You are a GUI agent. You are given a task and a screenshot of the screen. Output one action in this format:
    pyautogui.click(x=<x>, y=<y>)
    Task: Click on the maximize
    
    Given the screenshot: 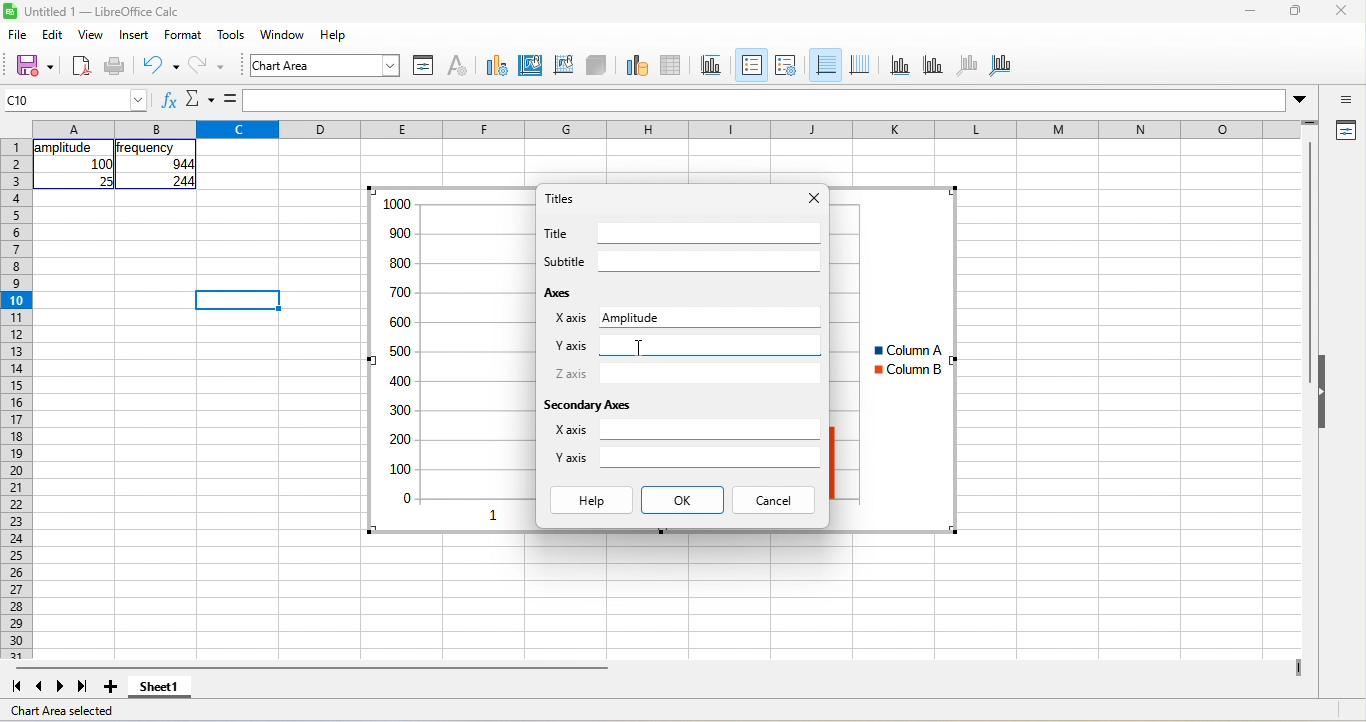 What is the action you would take?
    pyautogui.click(x=1296, y=10)
    